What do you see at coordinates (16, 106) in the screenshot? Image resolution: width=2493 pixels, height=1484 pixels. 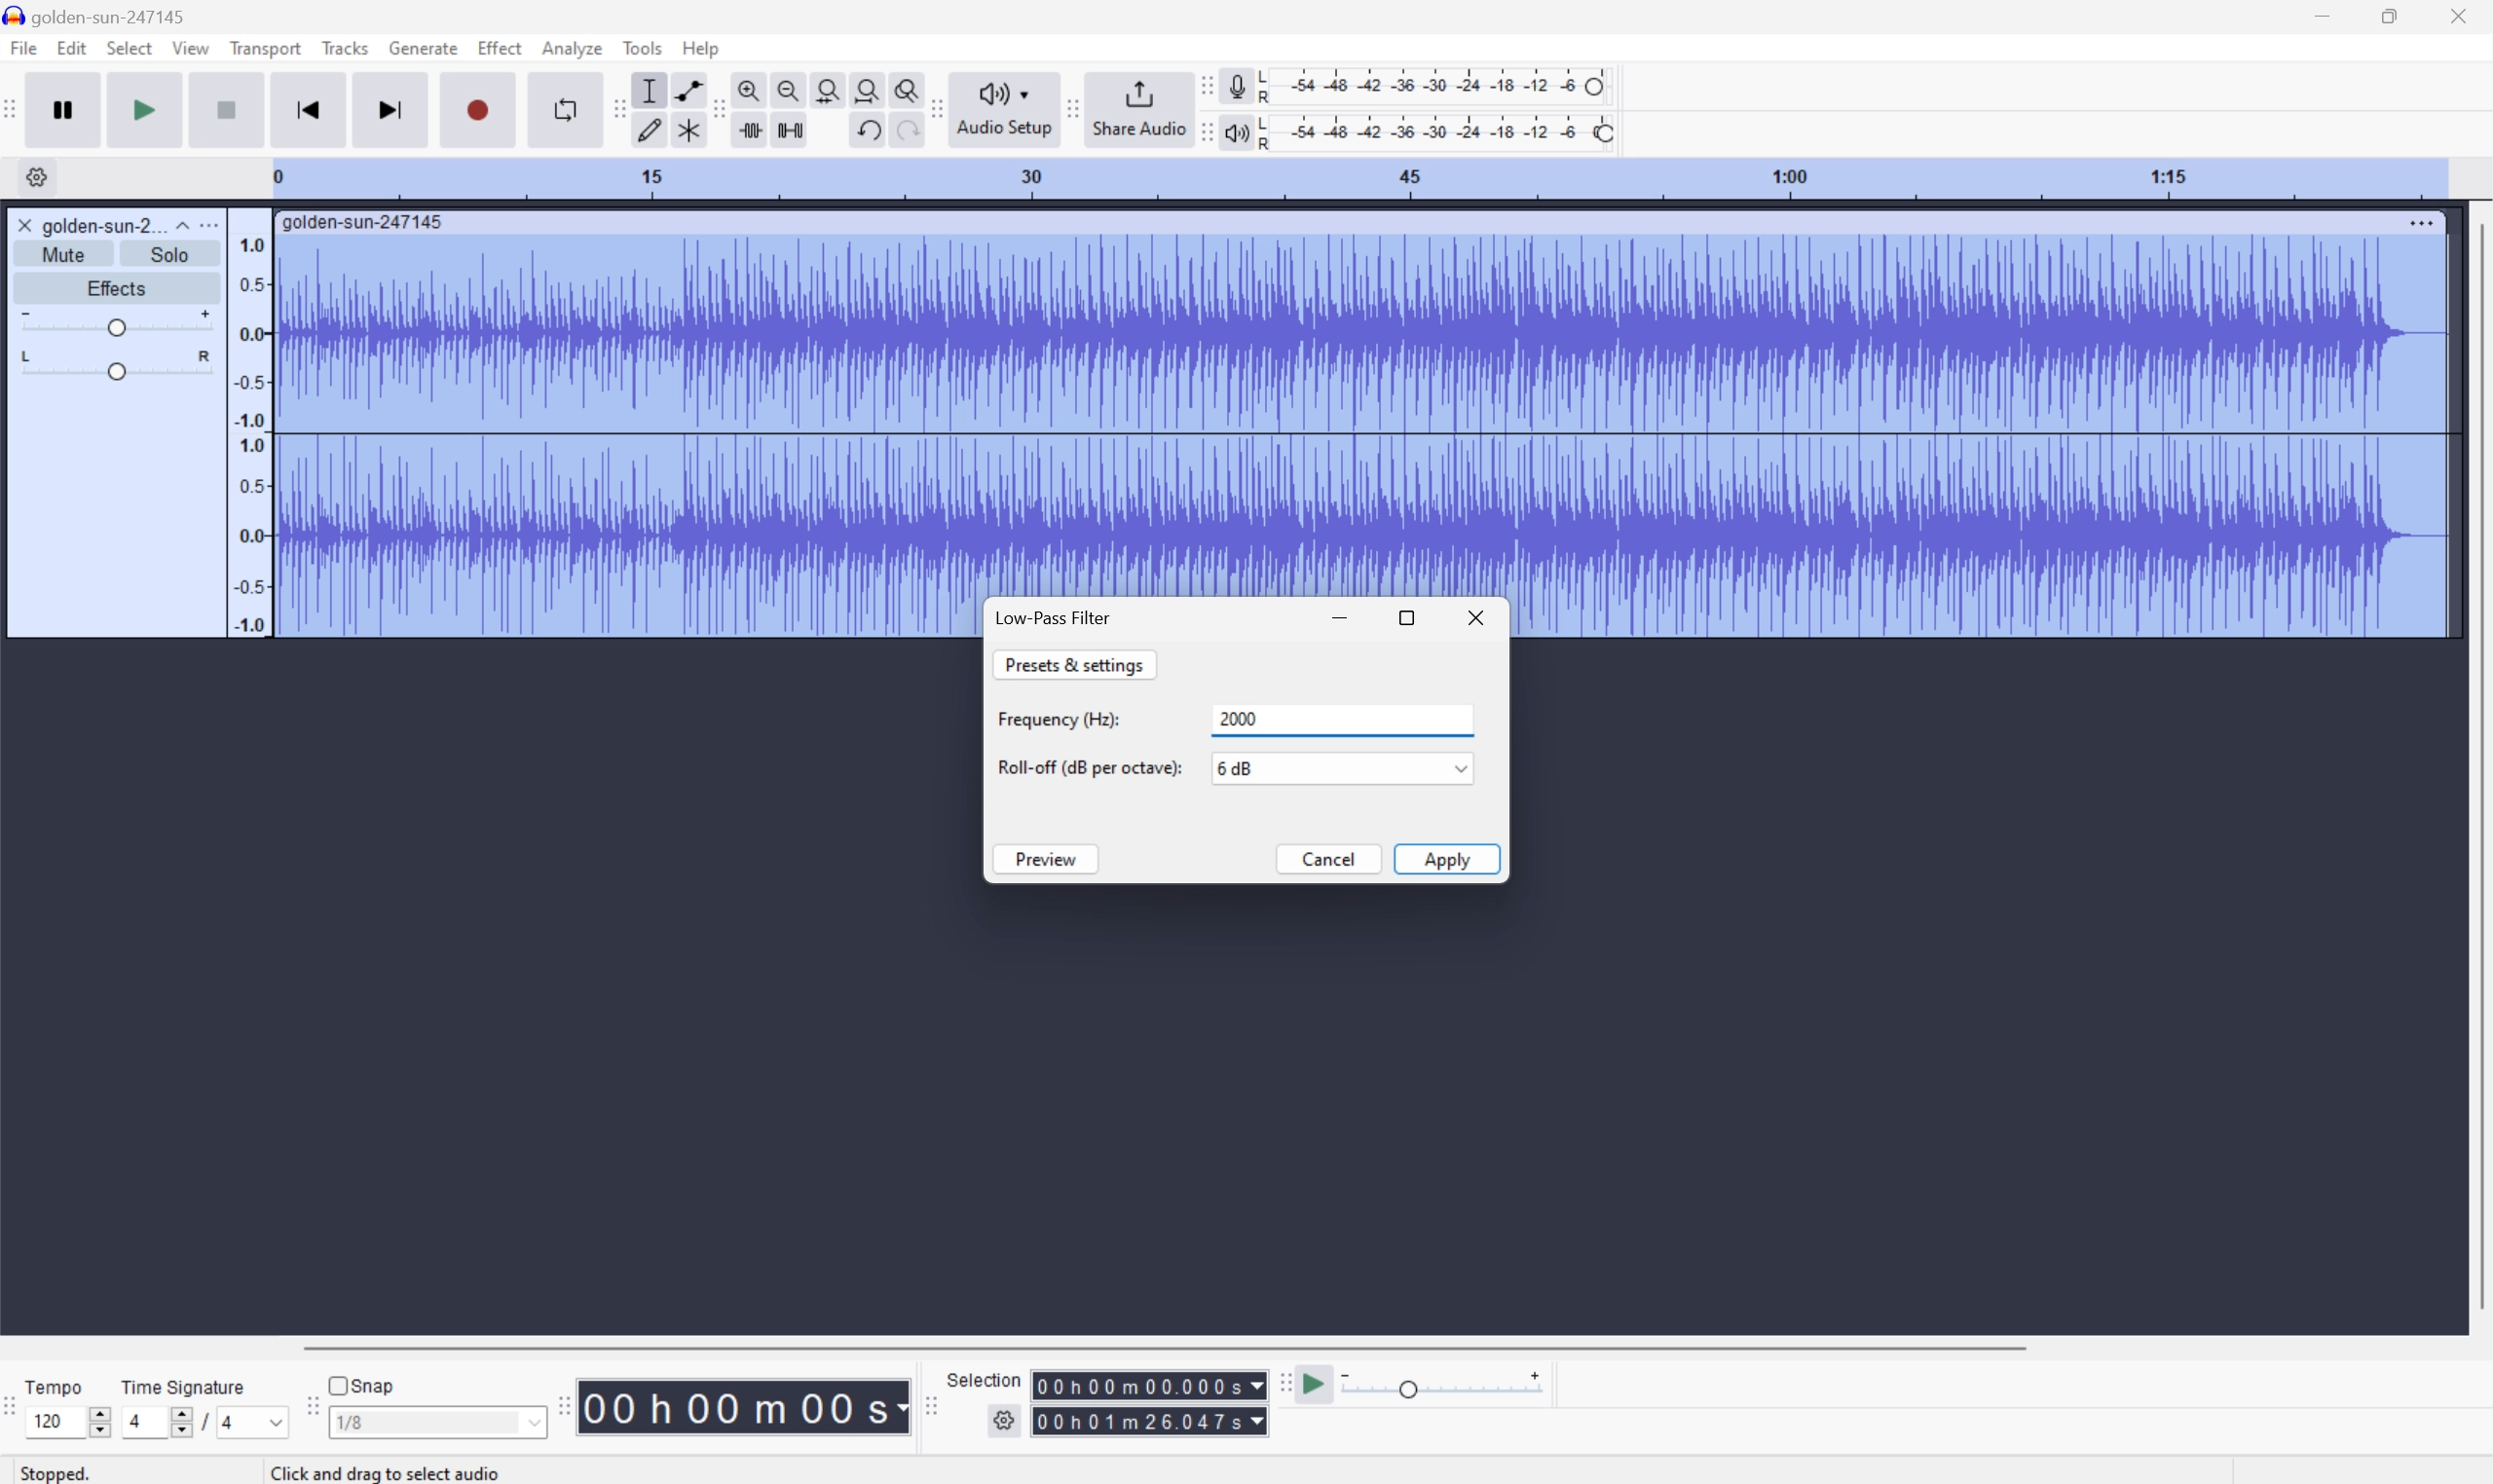 I see `Audacity transport toolbar` at bounding box center [16, 106].